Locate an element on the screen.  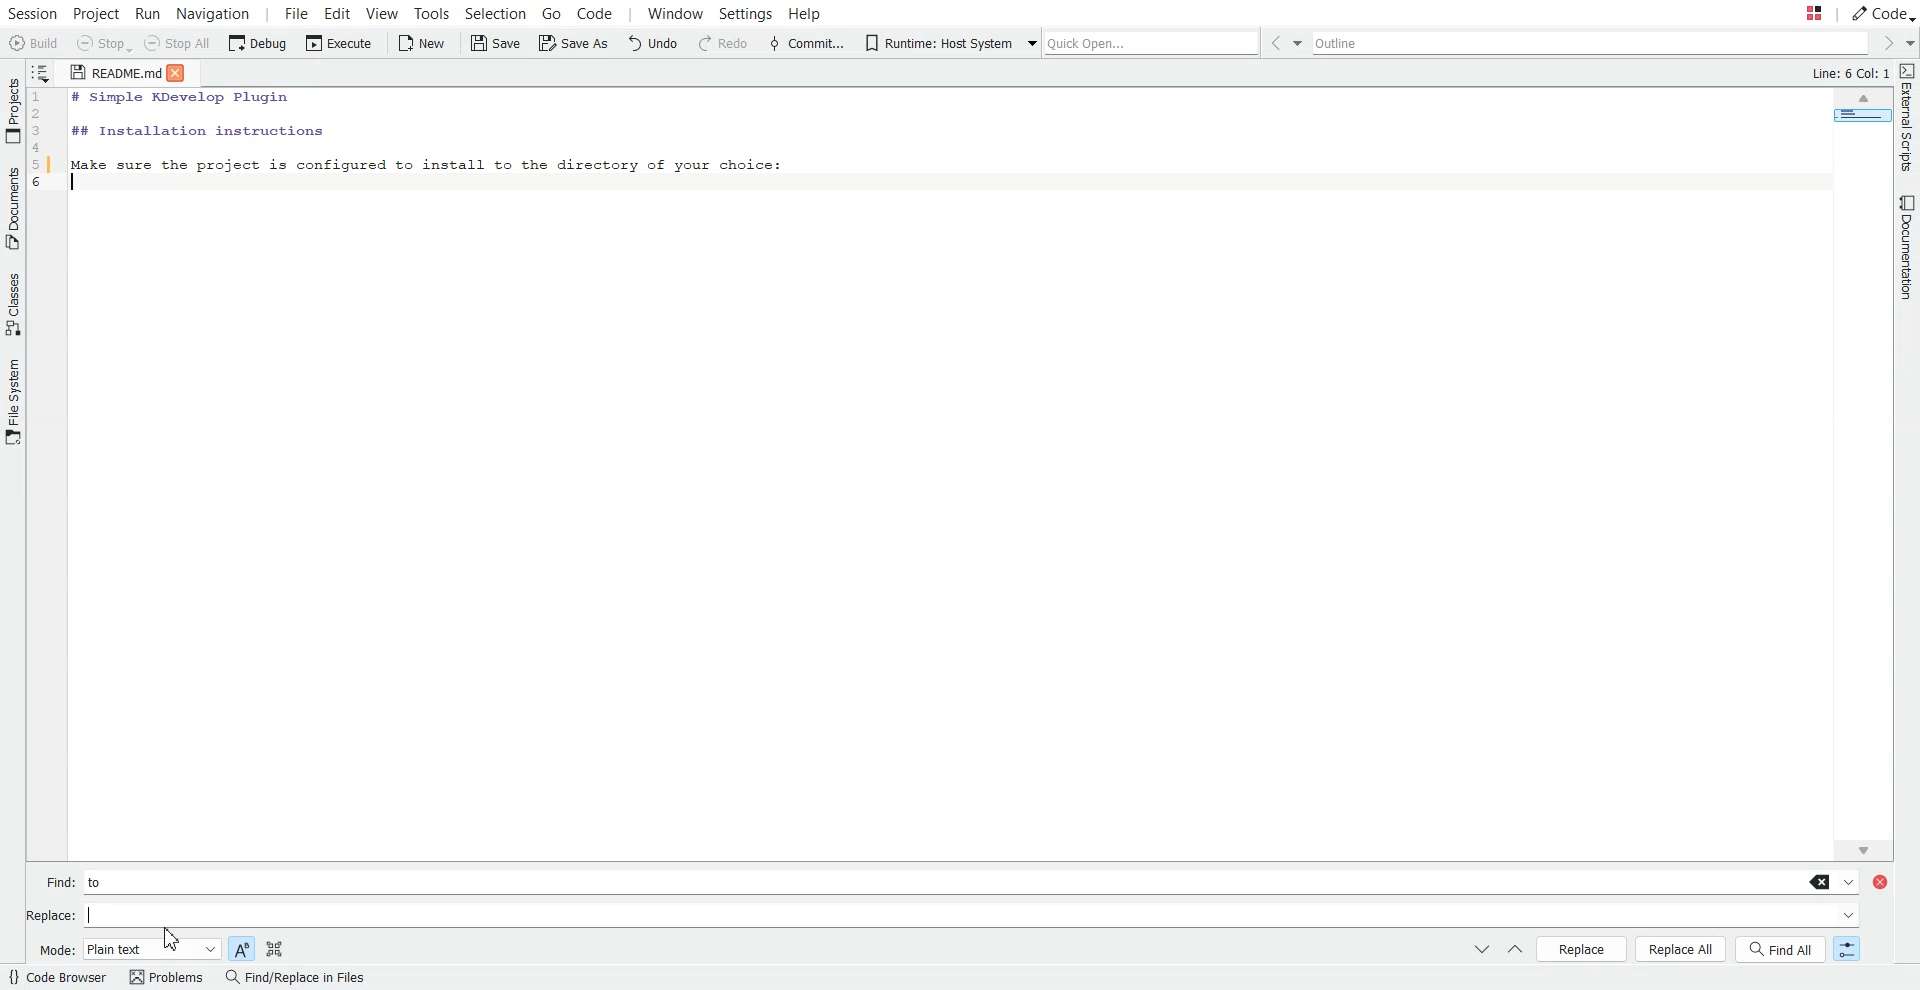
Find All is located at coordinates (1782, 949).